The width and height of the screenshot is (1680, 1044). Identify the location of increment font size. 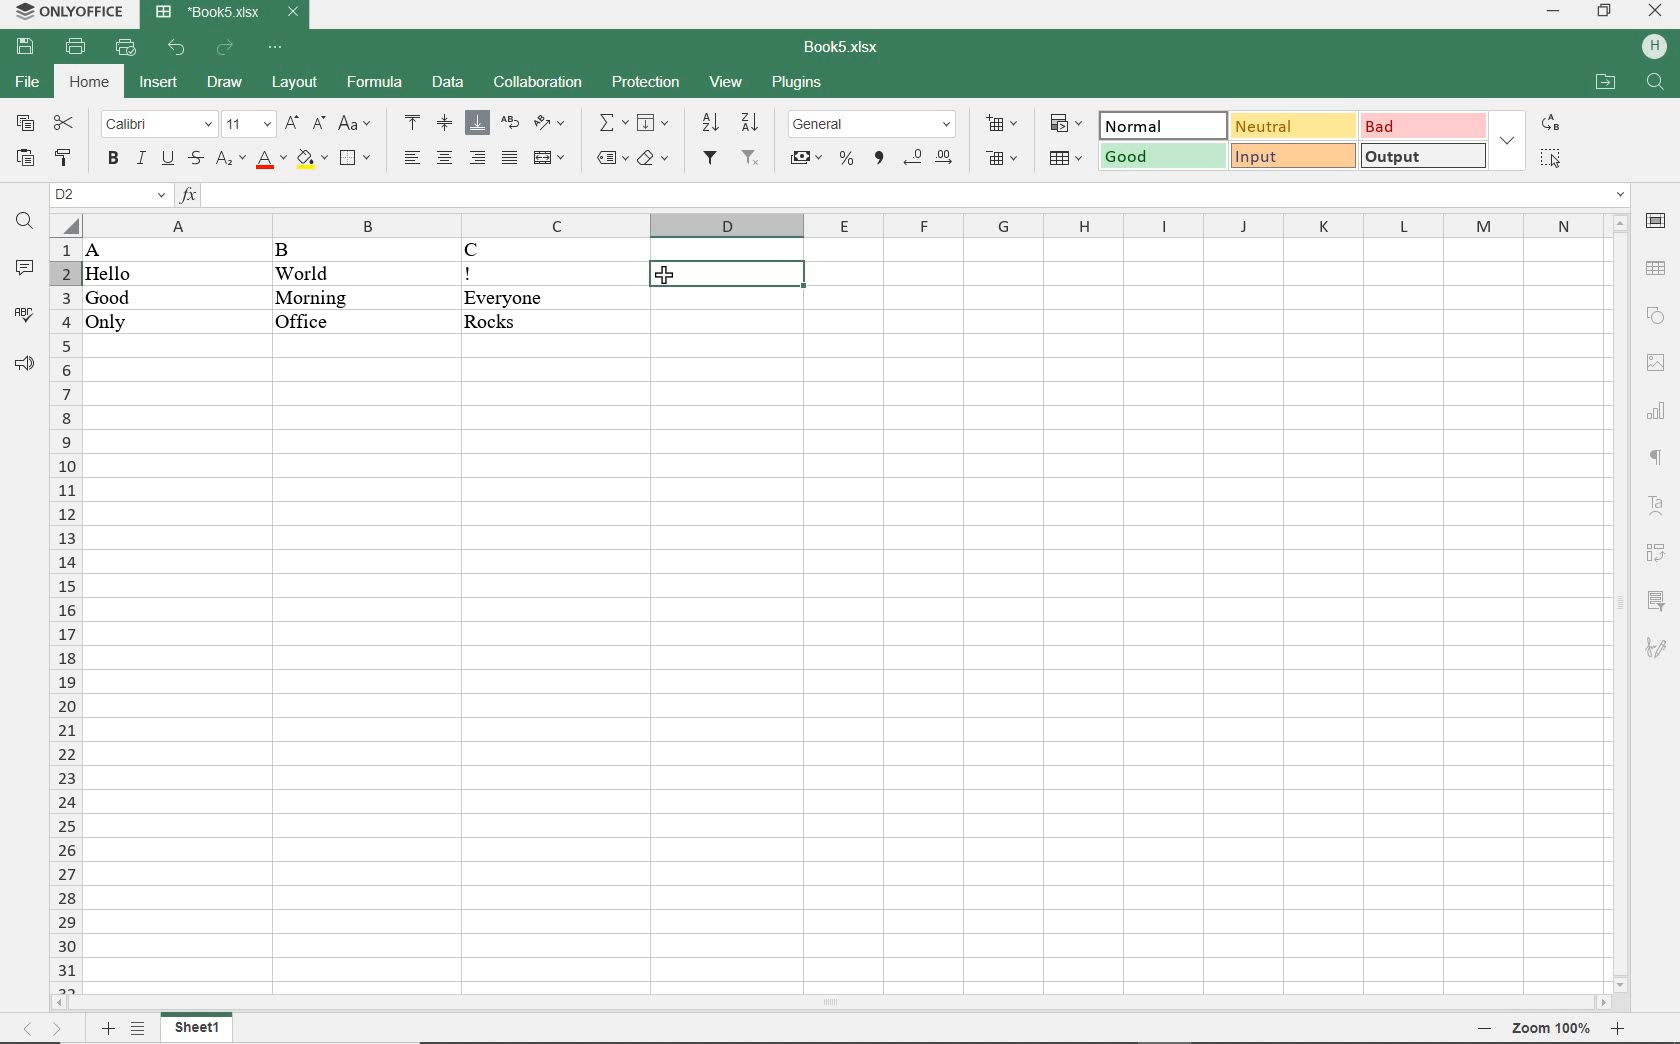
(294, 125).